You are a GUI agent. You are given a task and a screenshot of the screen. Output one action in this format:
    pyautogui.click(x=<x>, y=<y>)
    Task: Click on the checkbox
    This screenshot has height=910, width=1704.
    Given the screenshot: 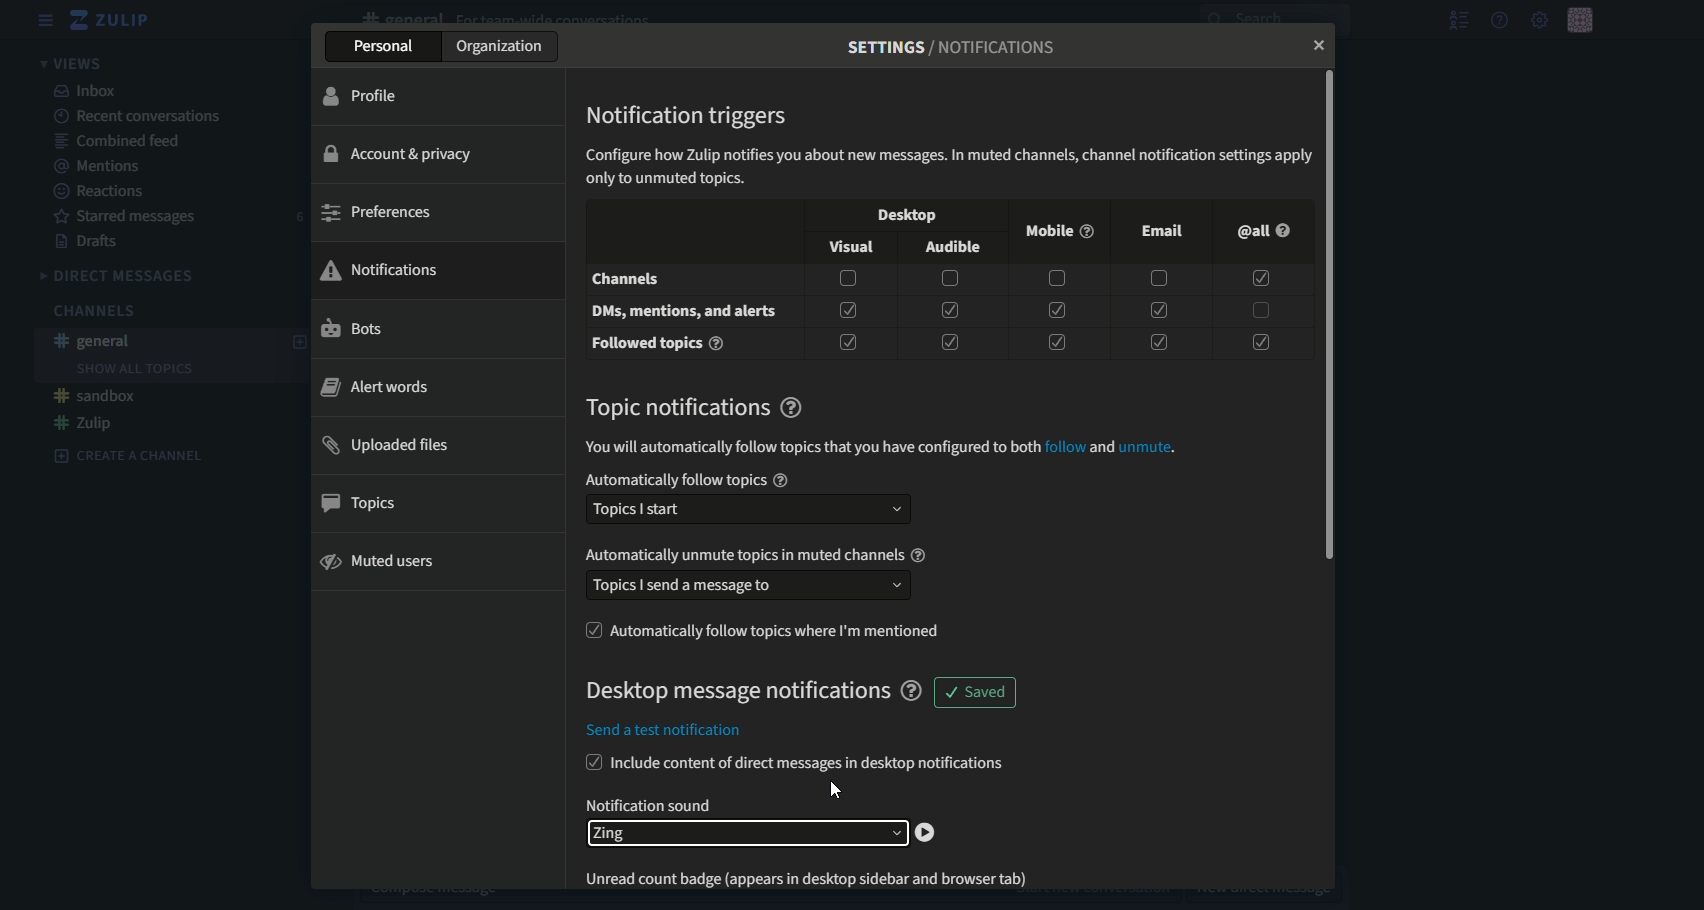 What is the action you would take?
    pyautogui.click(x=950, y=279)
    